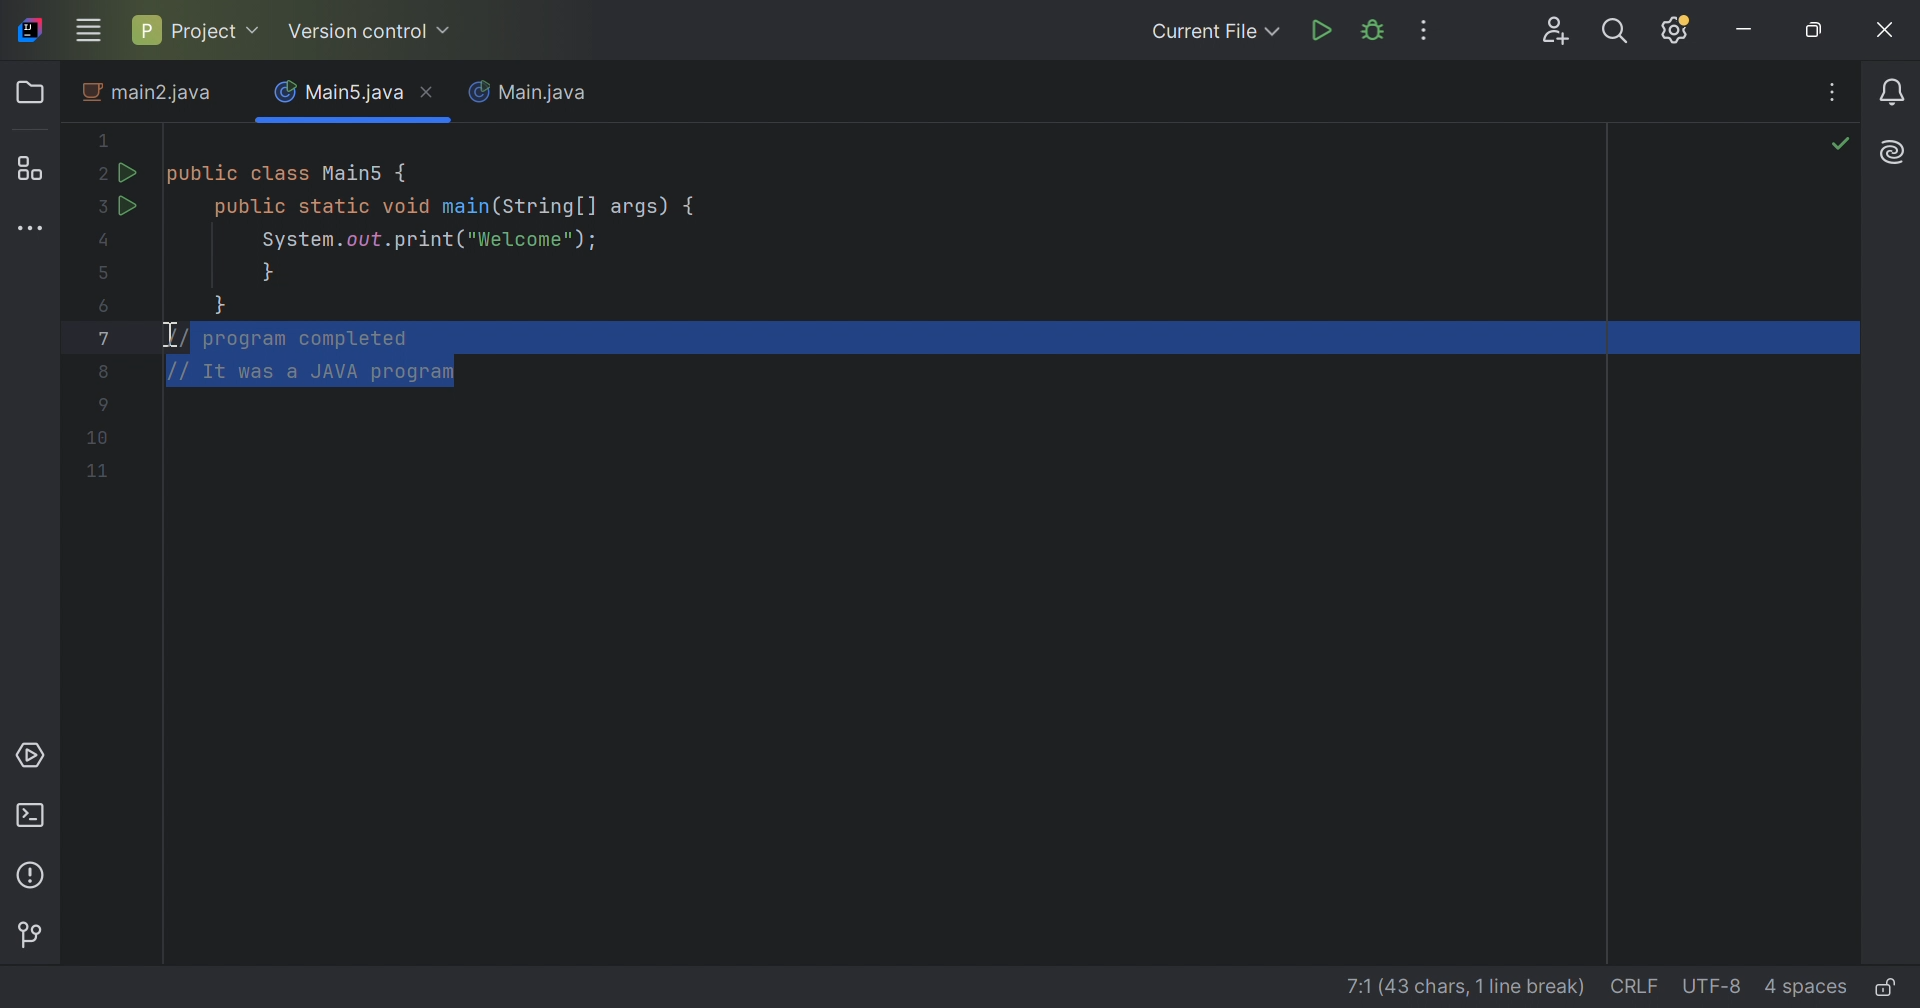 Image resolution: width=1920 pixels, height=1008 pixels. What do you see at coordinates (1806, 985) in the screenshot?
I see `4 spaces(Indent)` at bounding box center [1806, 985].